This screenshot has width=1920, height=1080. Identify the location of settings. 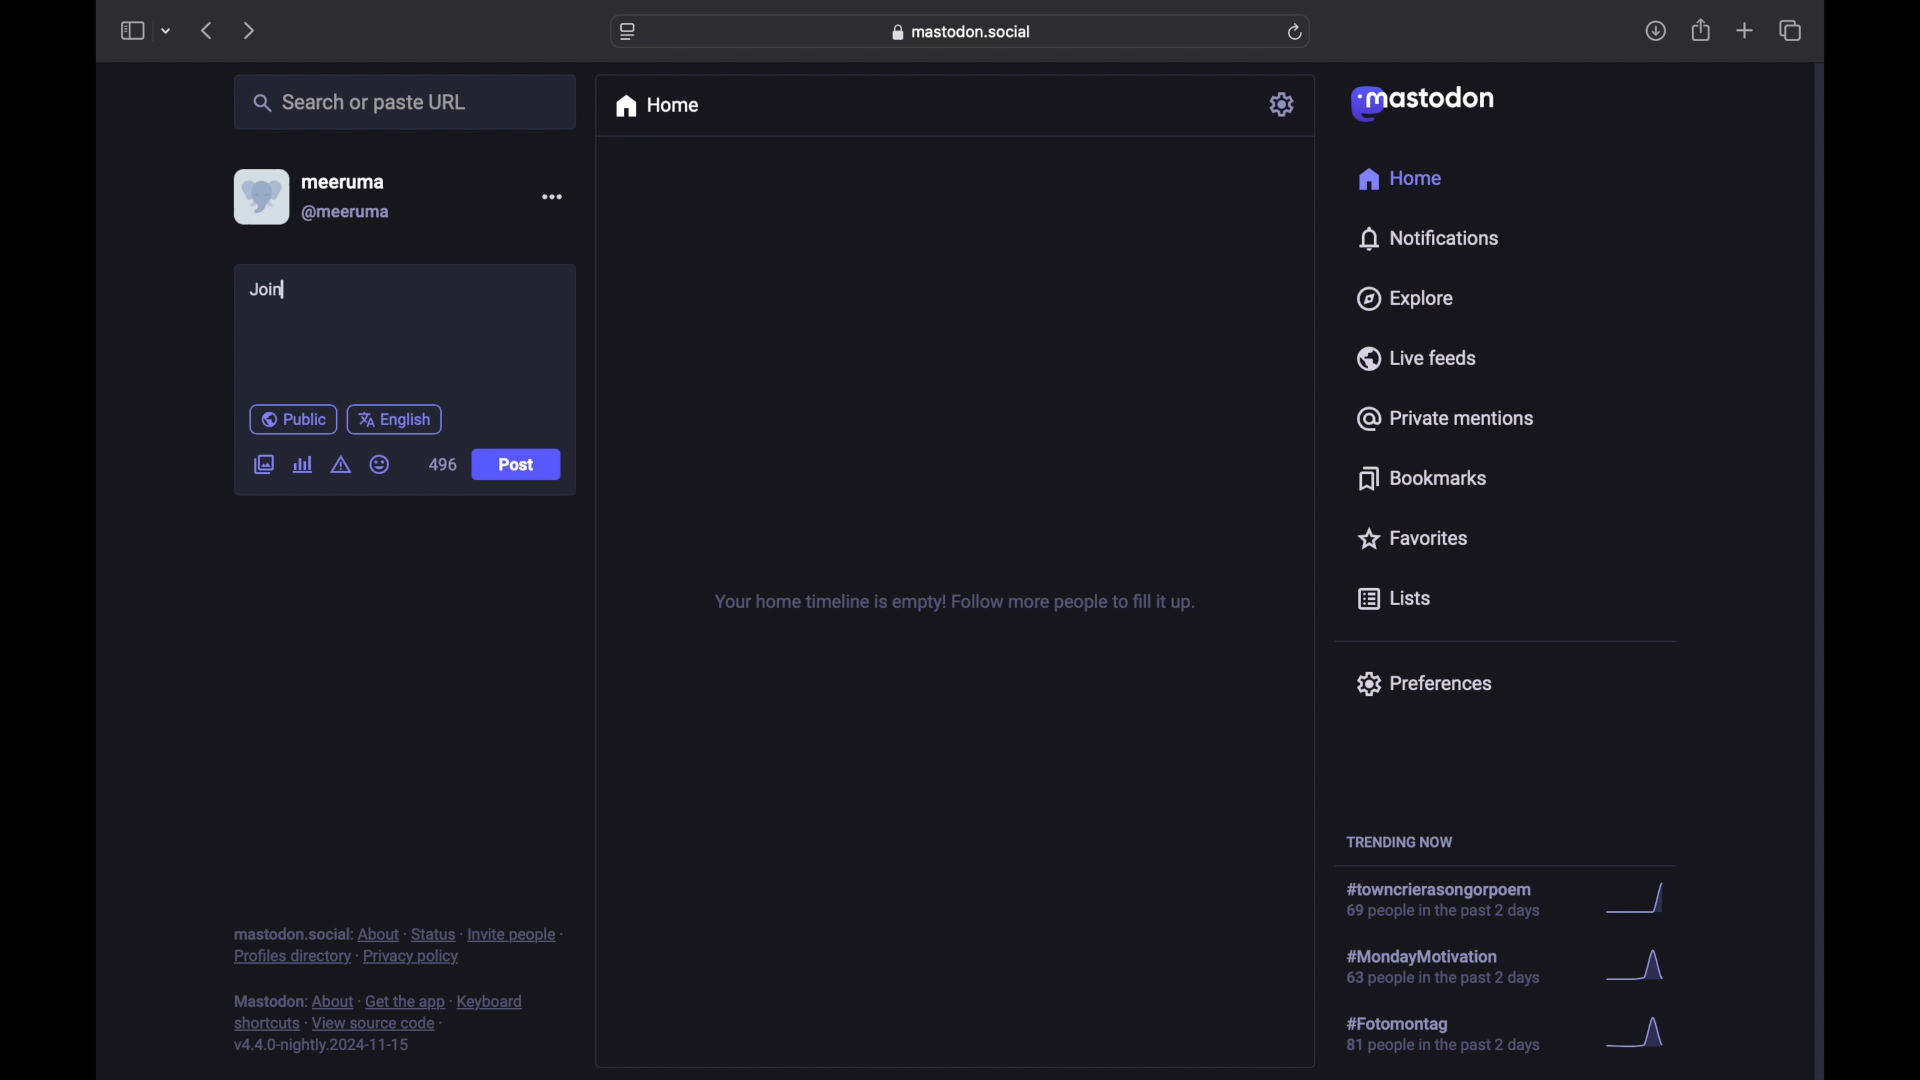
(1284, 104).